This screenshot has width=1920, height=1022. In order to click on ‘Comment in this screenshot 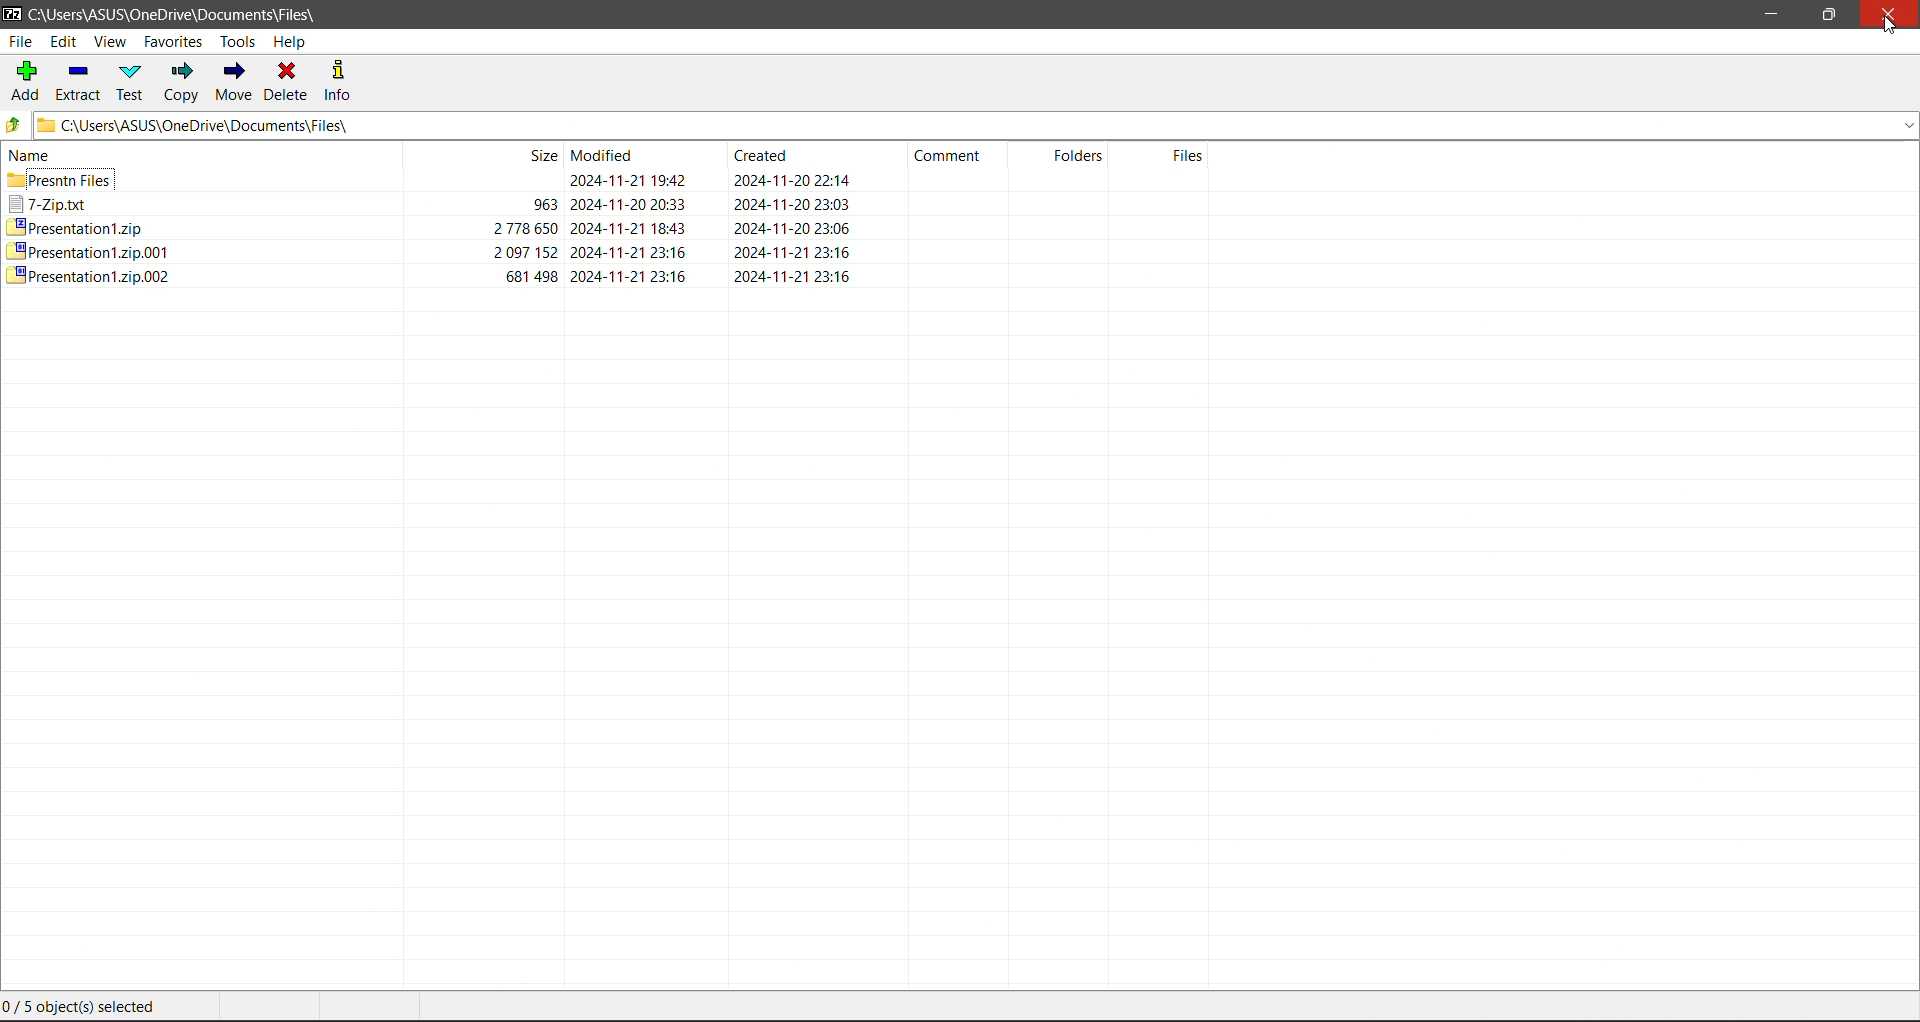, I will do `click(945, 158)`.